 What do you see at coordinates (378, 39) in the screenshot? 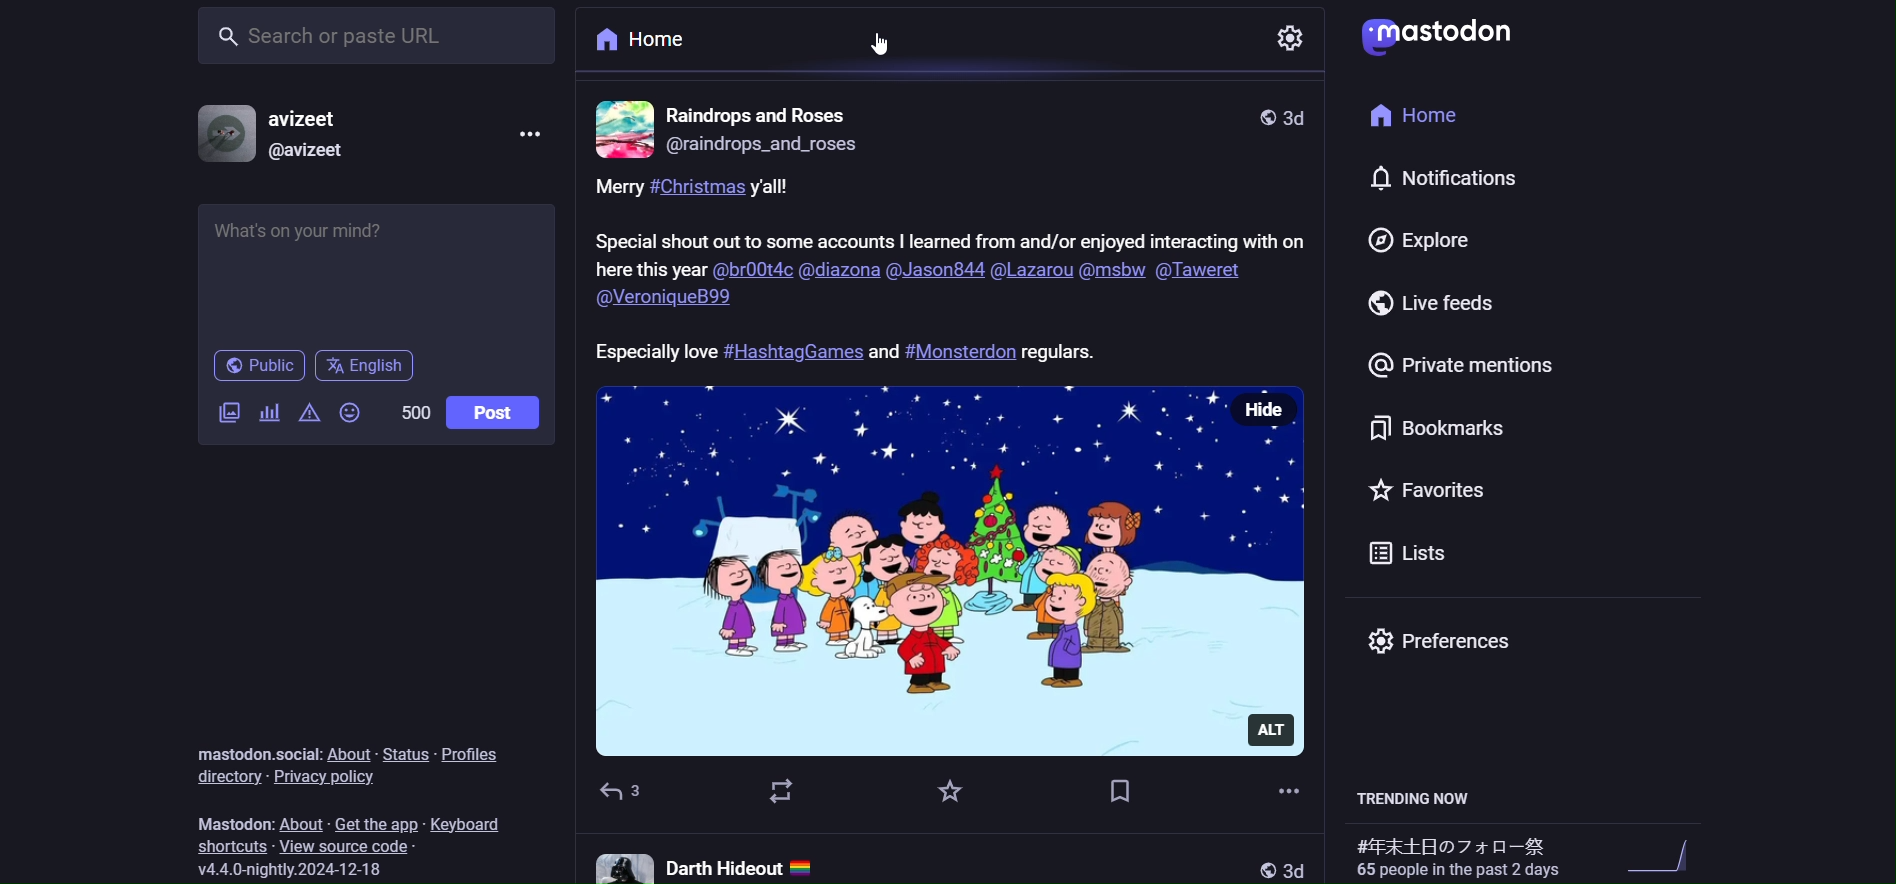
I see `search` at bounding box center [378, 39].